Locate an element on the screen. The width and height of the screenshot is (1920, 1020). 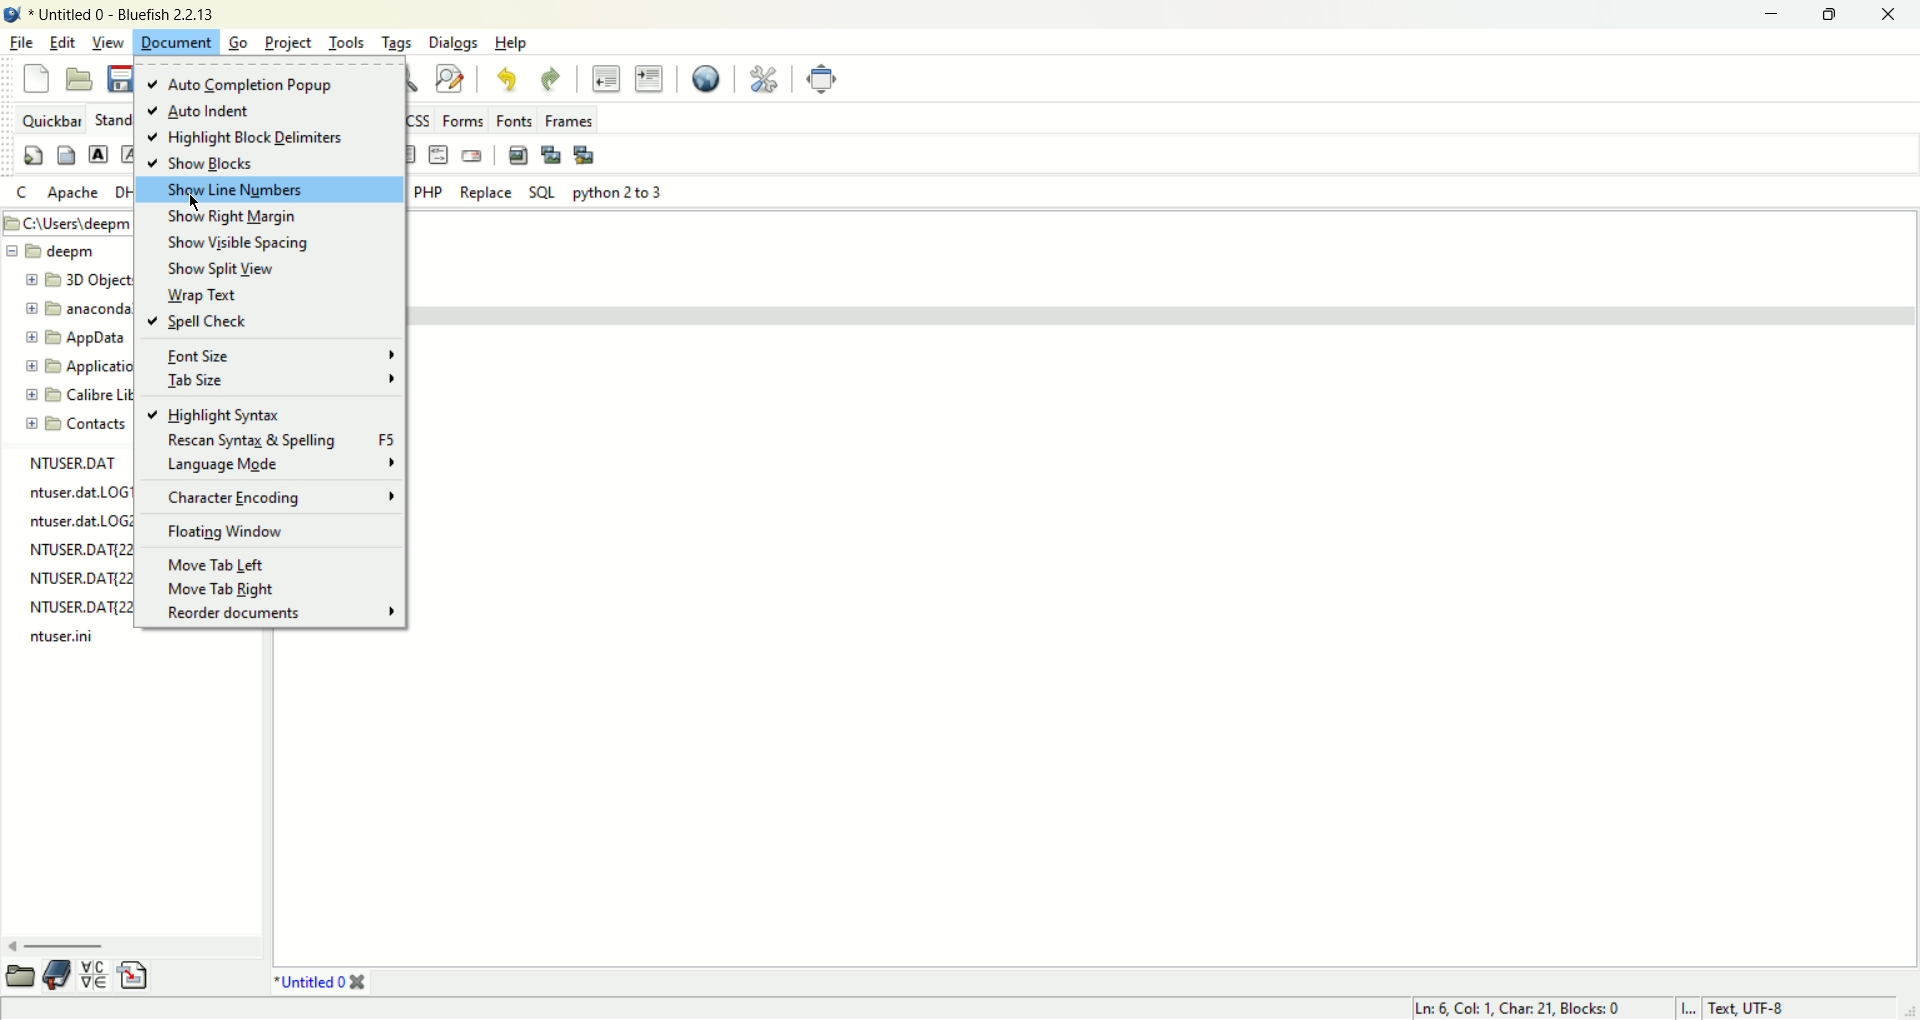
ln, col, char, blocks is located at coordinates (1511, 1008).